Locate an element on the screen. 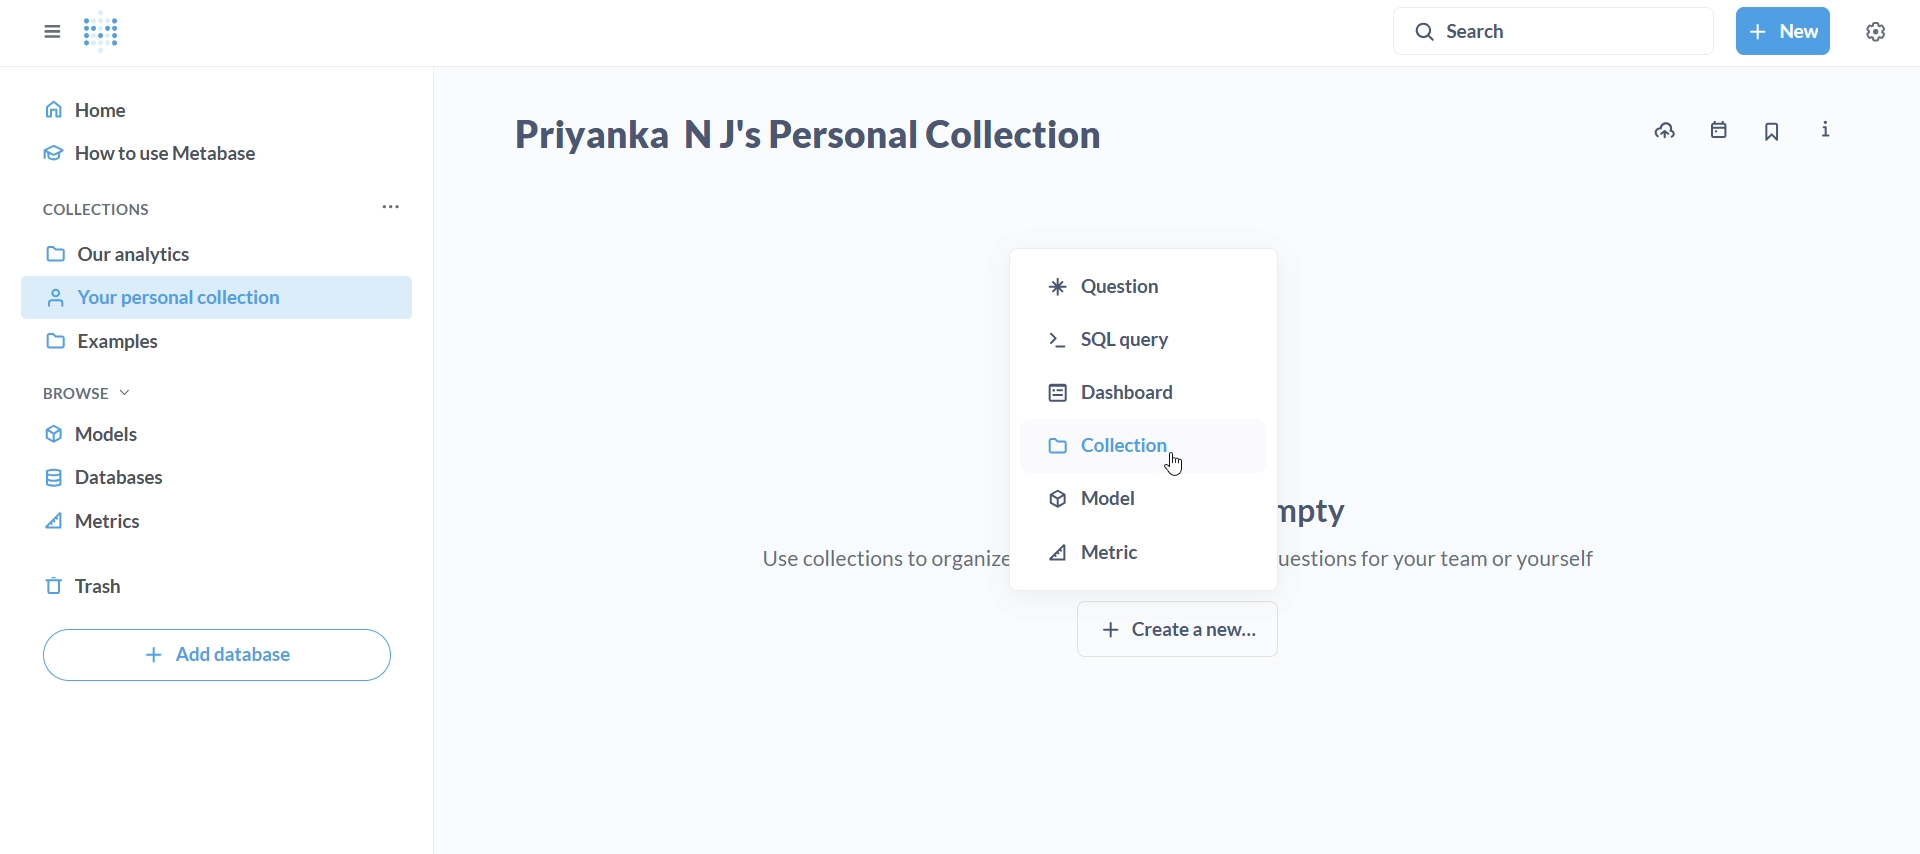  model is located at coordinates (1142, 495).